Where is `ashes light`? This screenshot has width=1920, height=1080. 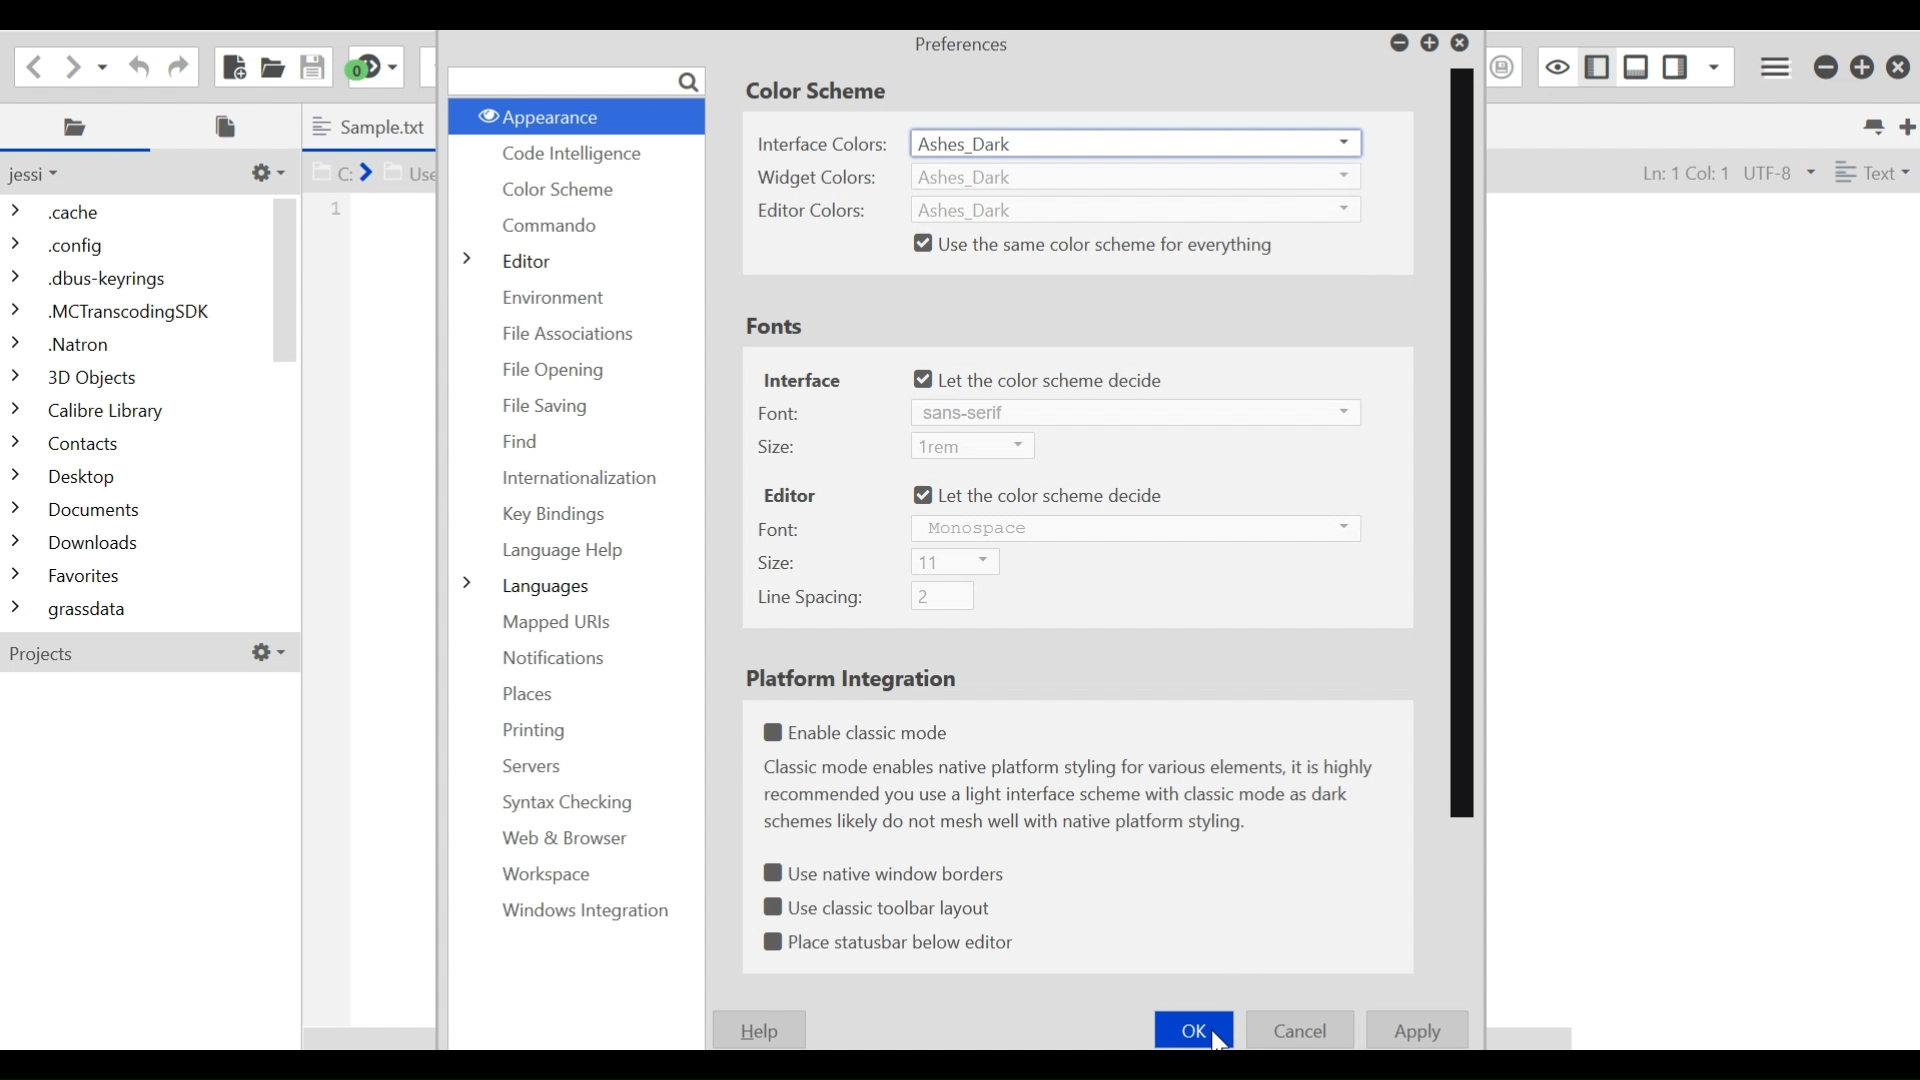
ashes light is located at coordinates (1138, 403).